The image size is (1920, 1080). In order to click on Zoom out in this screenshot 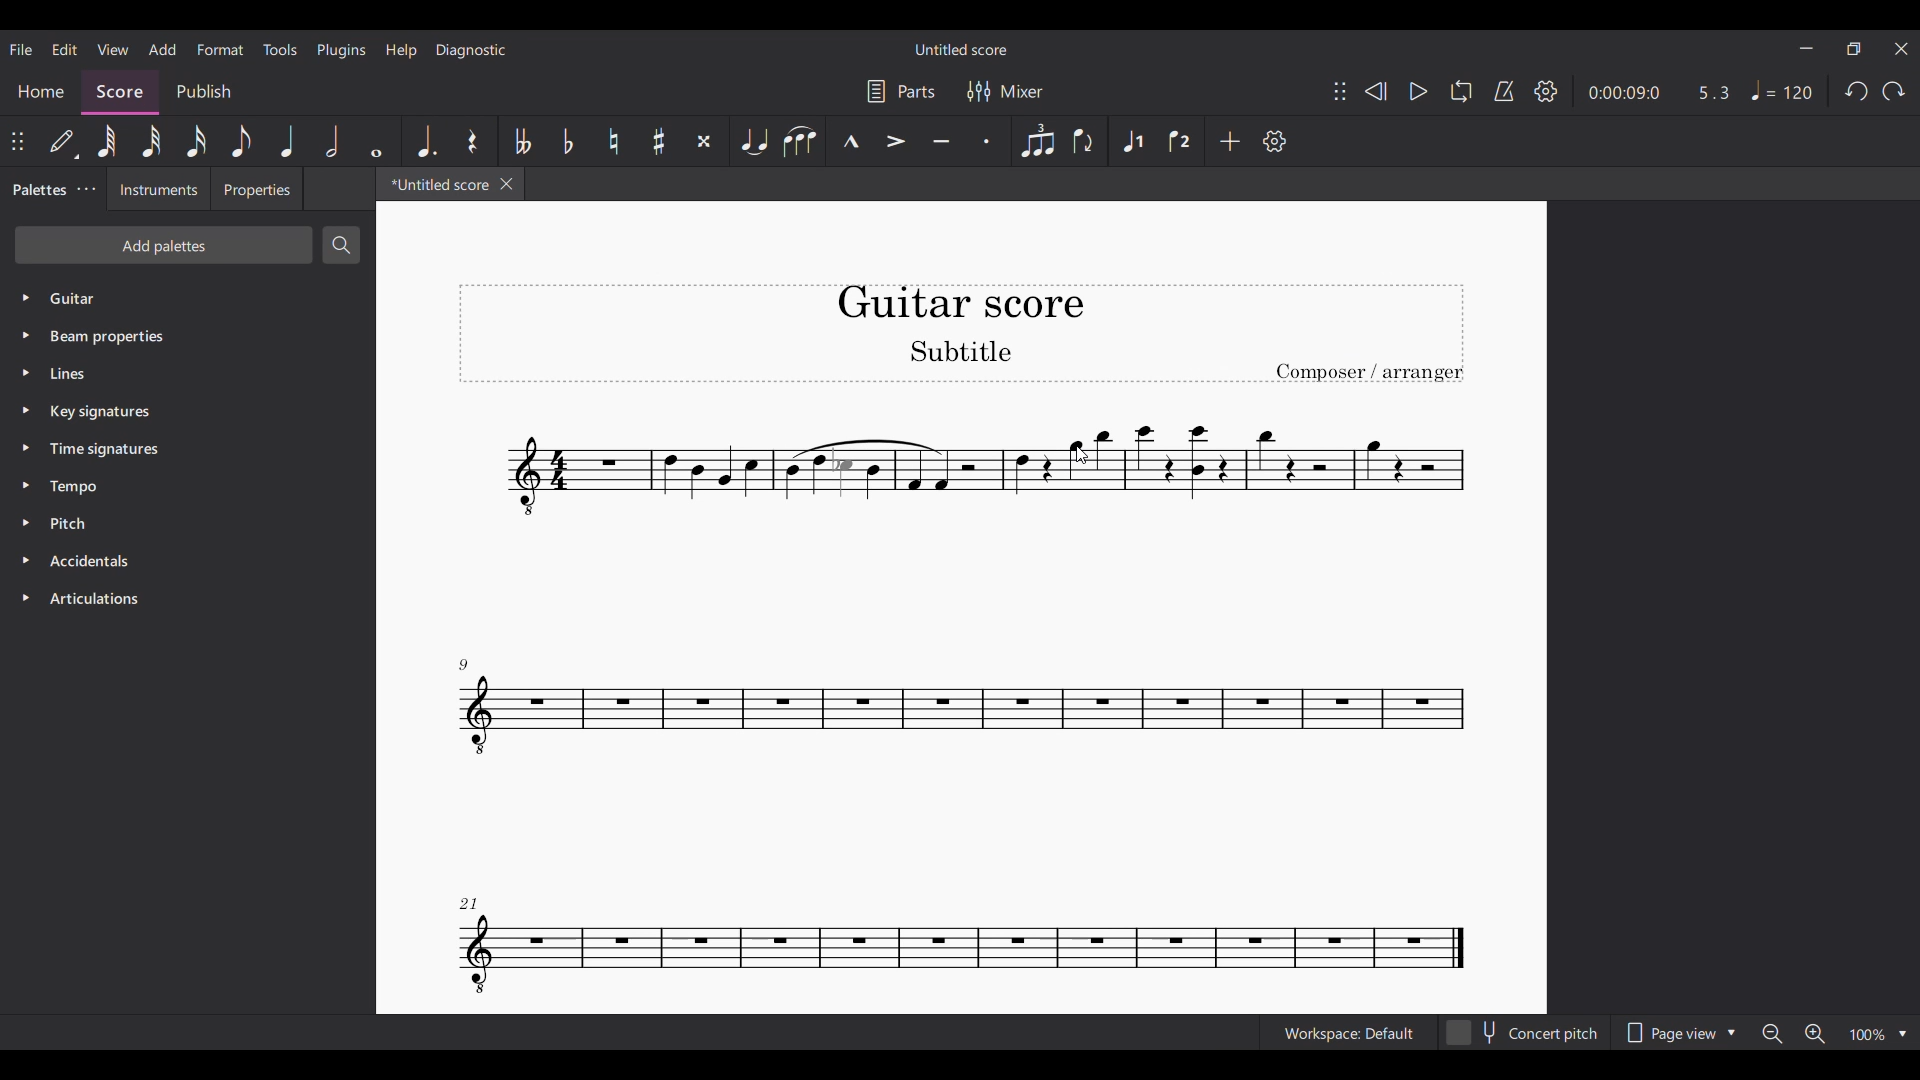, I will do `click(1774, 1034)`.